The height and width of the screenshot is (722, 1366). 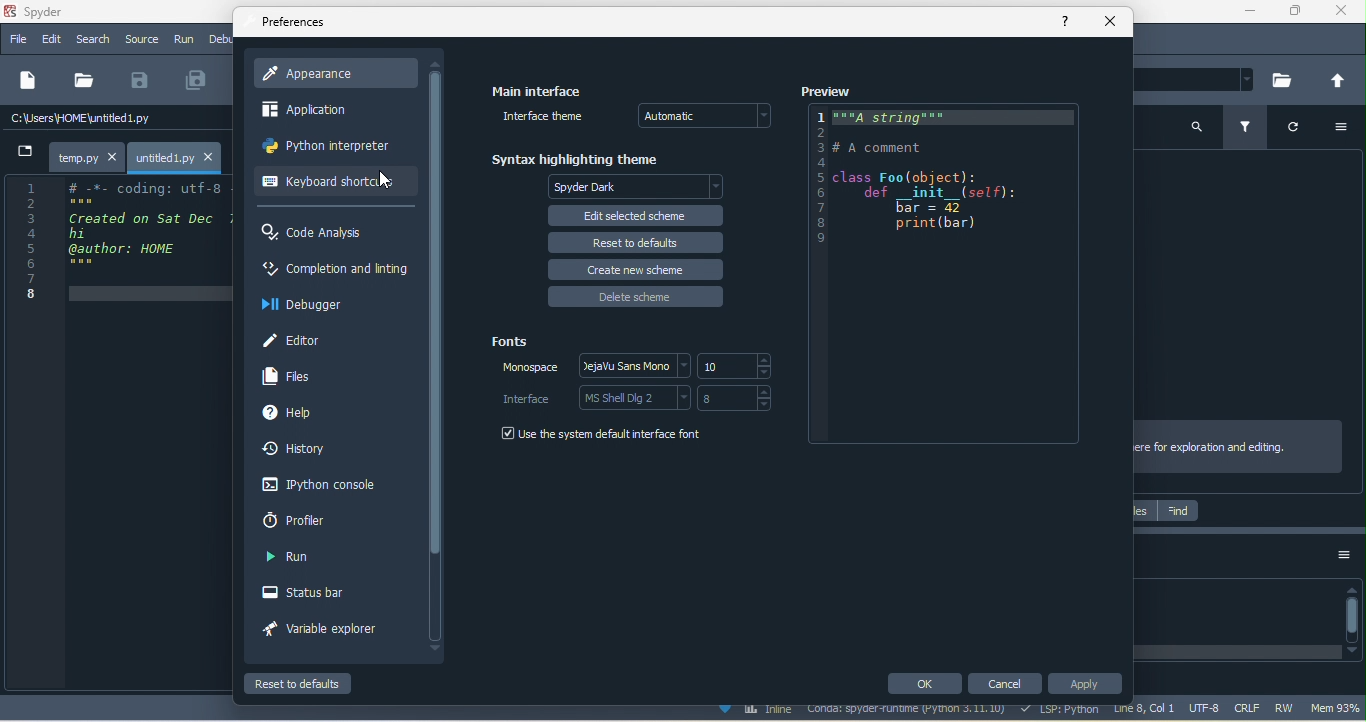 What do you see at coordinates (23, 151) in the screenshot?
I see `browse tabs` at bounding box center [23, 151].